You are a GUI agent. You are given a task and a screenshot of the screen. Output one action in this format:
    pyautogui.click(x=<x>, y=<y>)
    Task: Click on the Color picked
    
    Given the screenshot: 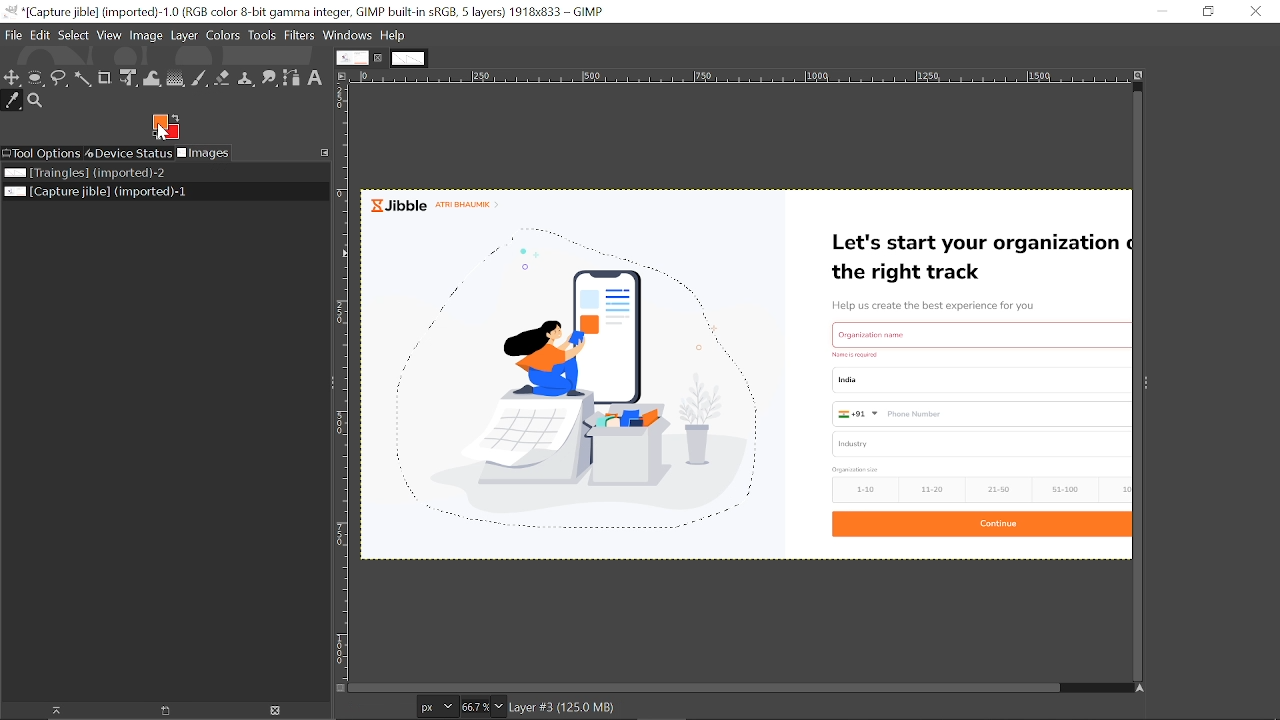 What is the action you would take?
    pyautogui.click(x=162, y=122)
    